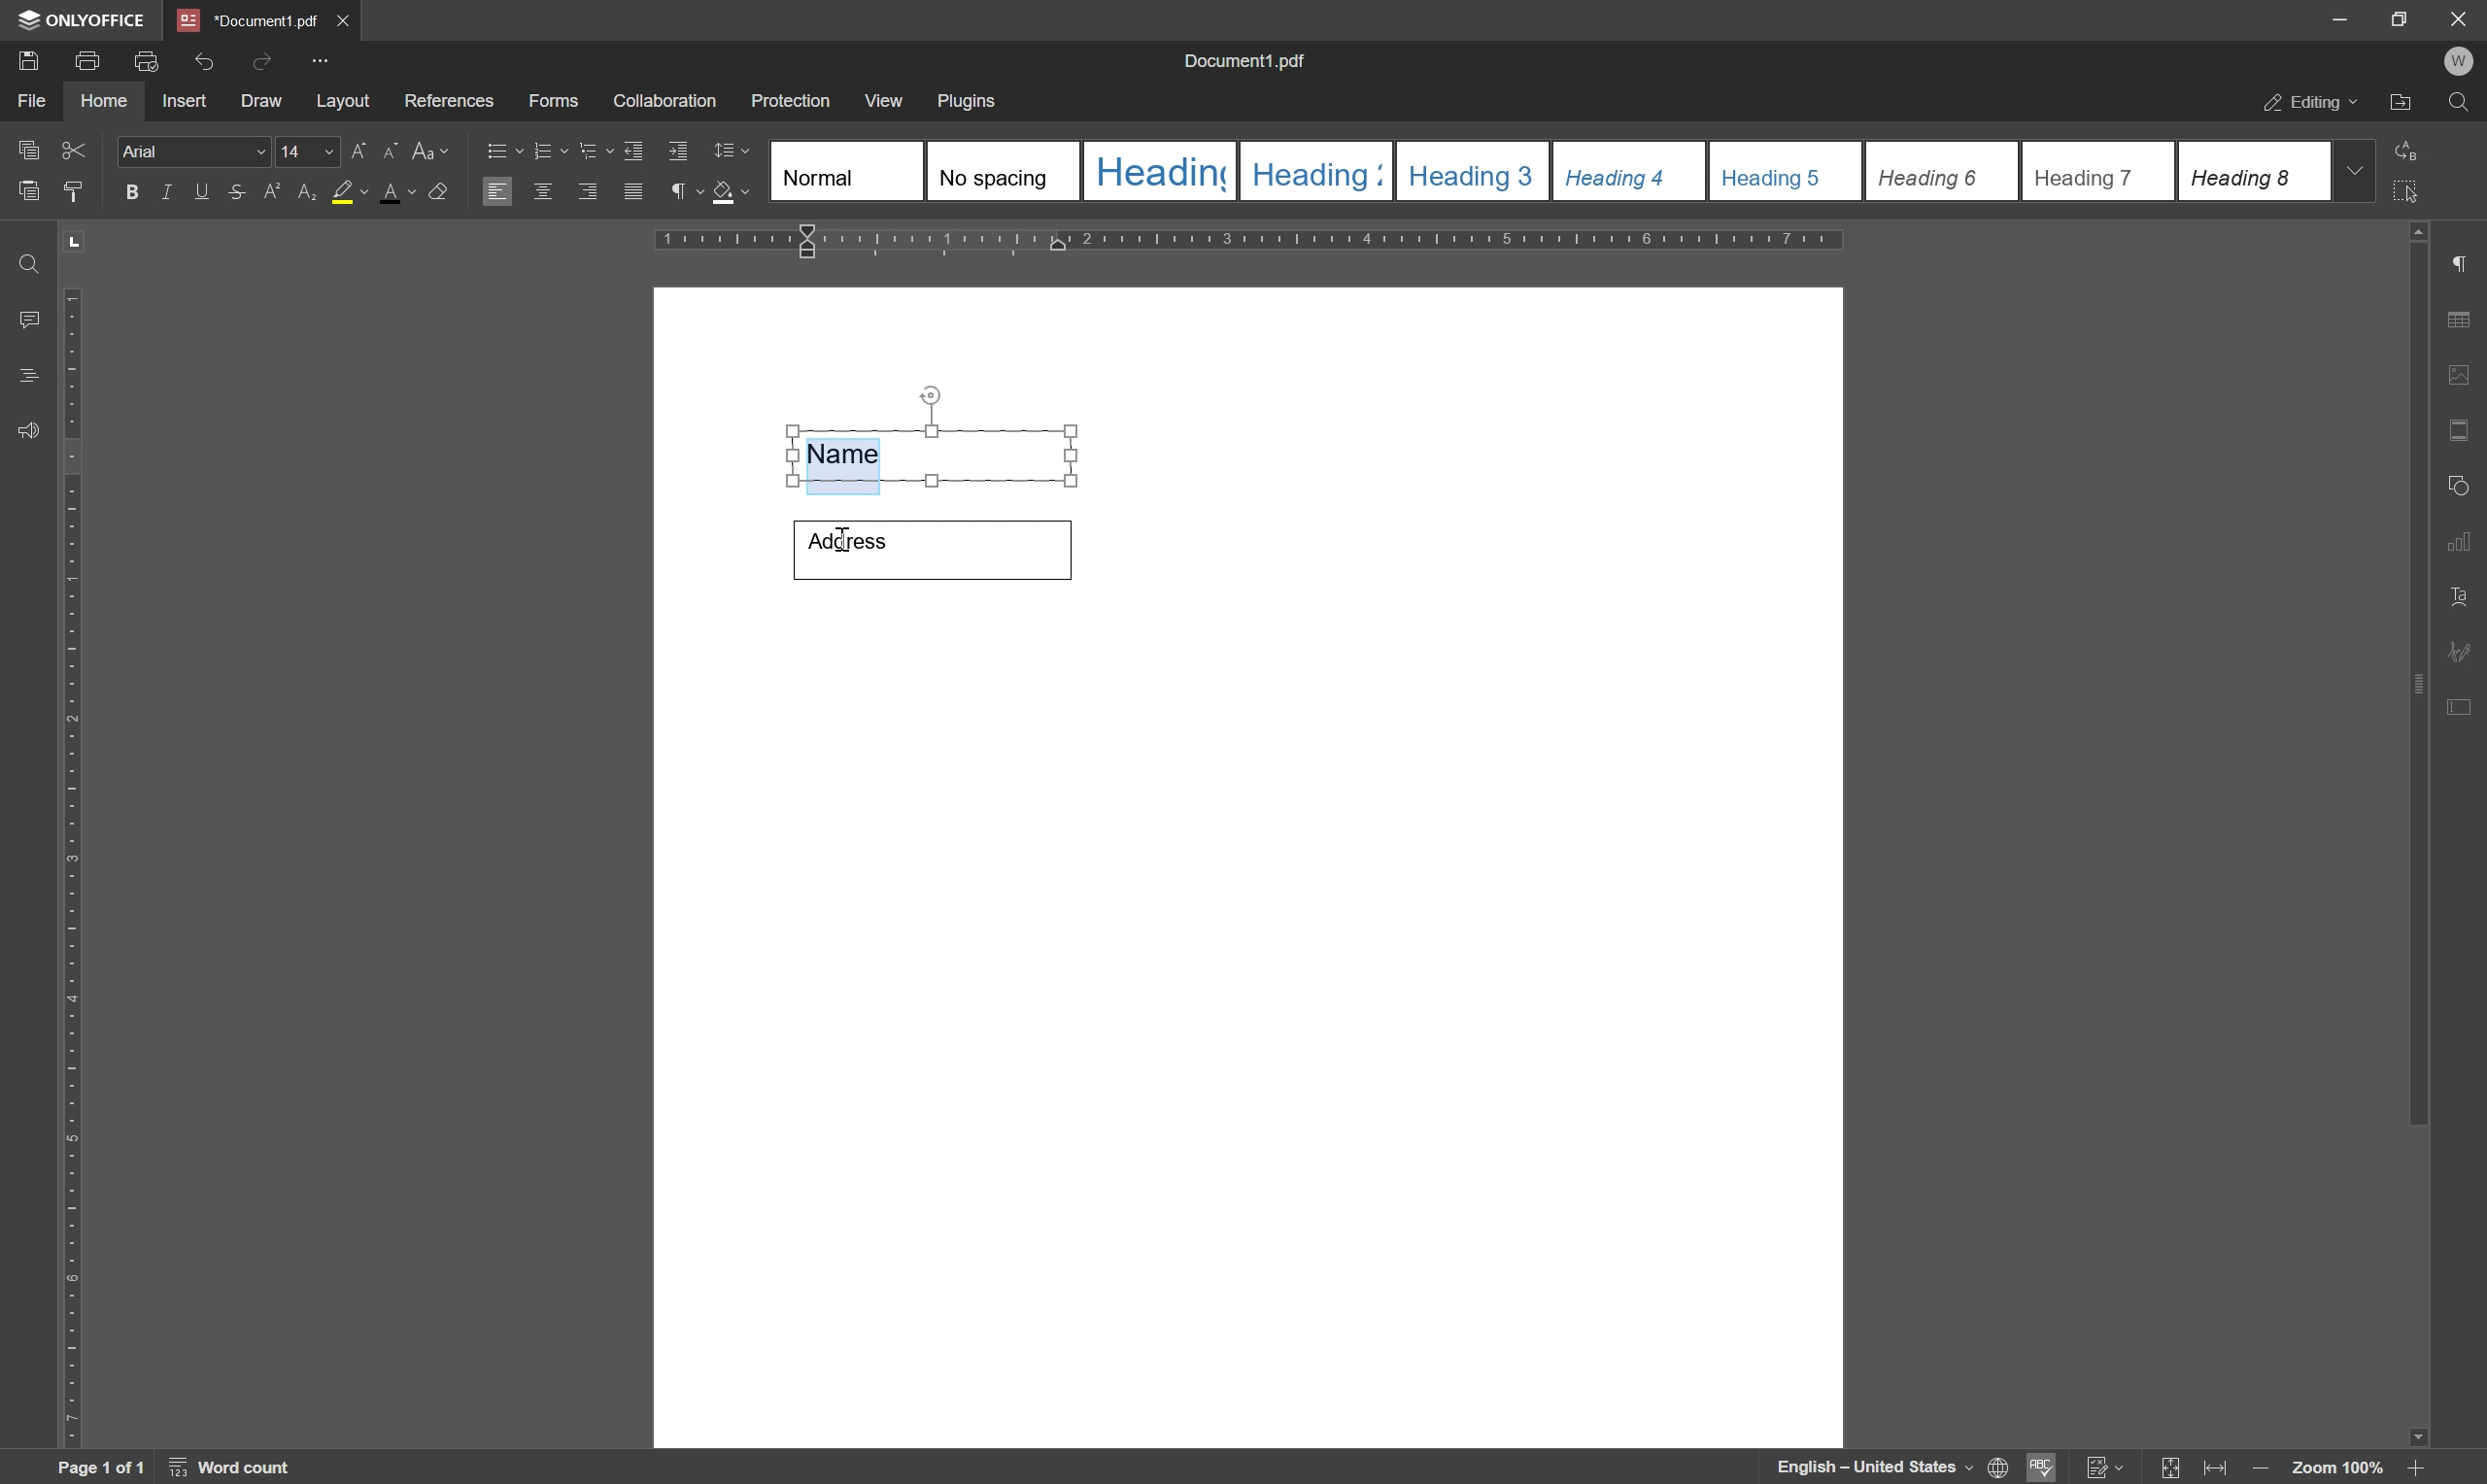 This screenshot has height=1484, width=2487. What do you see at coordinates (841, 543) in the screenshot?
I see `cursor` at bounding box center [841, 543].